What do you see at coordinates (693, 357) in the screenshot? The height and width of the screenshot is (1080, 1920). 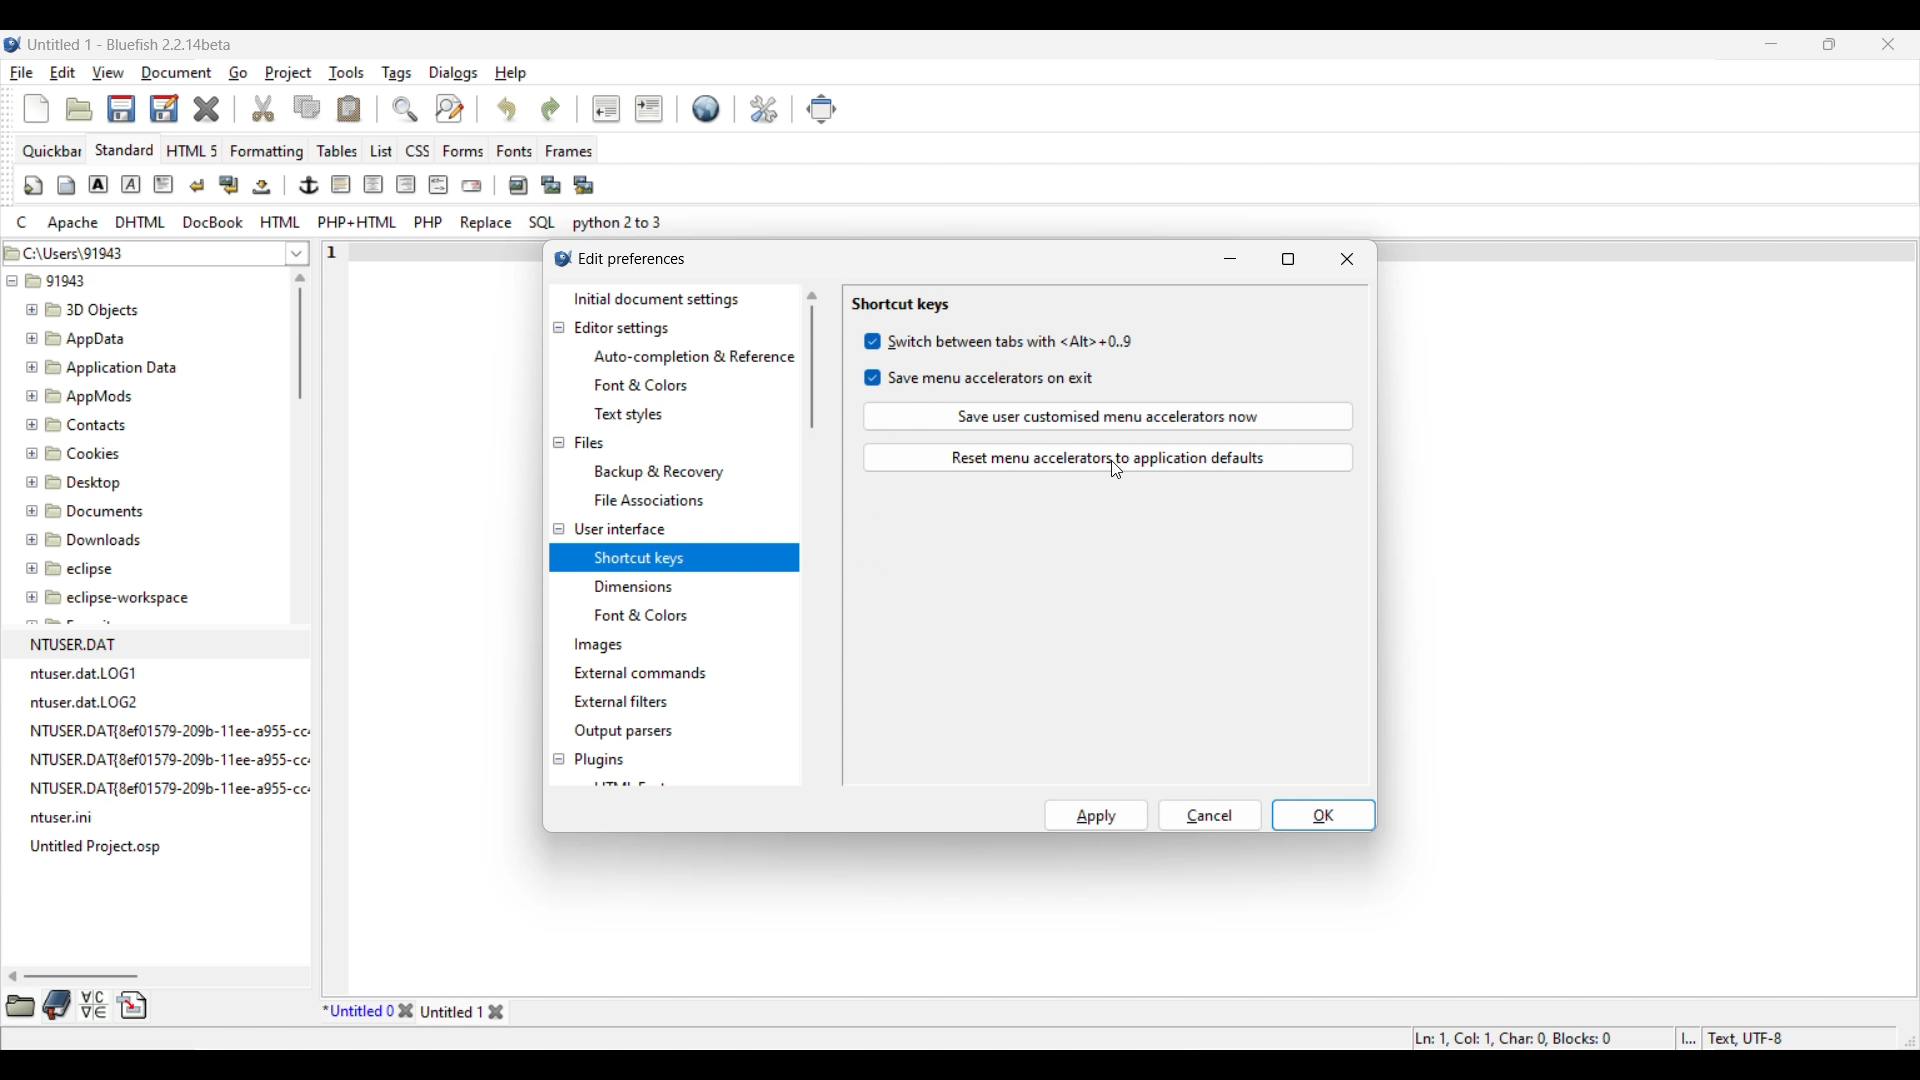 I see `Auto-completion & Reference` at bounding box center [693, 357].